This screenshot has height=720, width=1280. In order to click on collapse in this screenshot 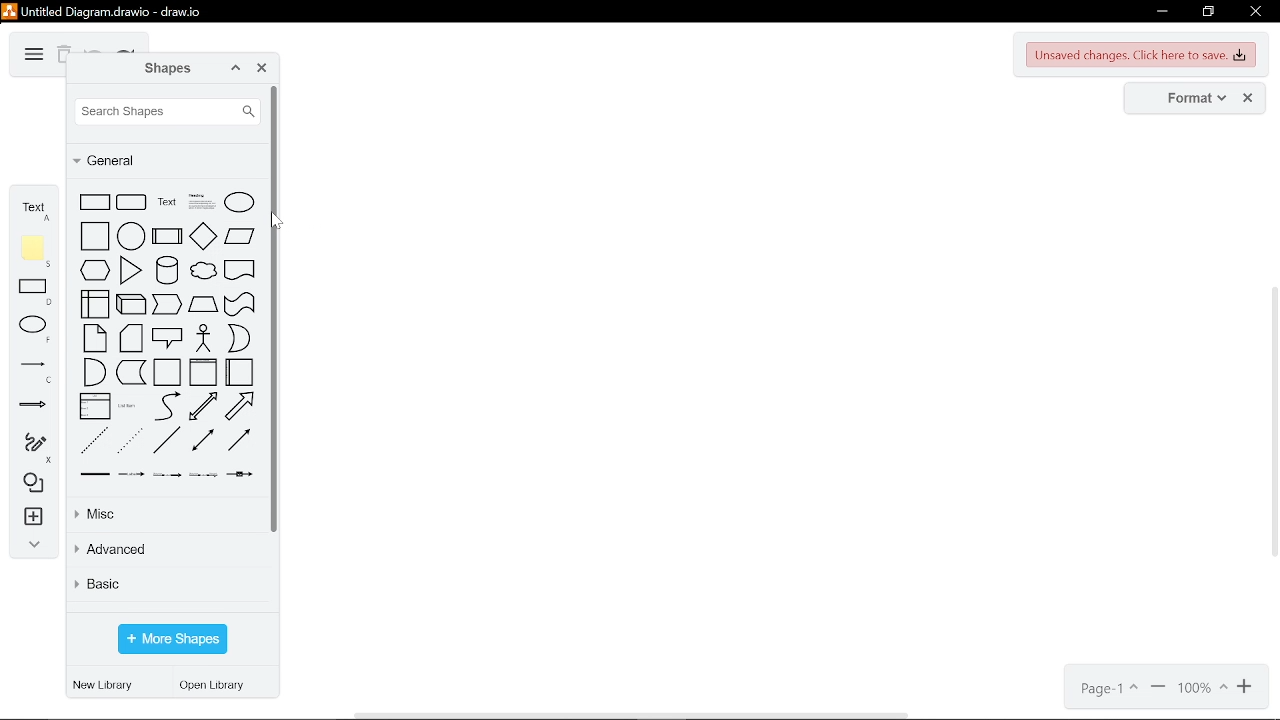, I will do `click(30, 547)`.